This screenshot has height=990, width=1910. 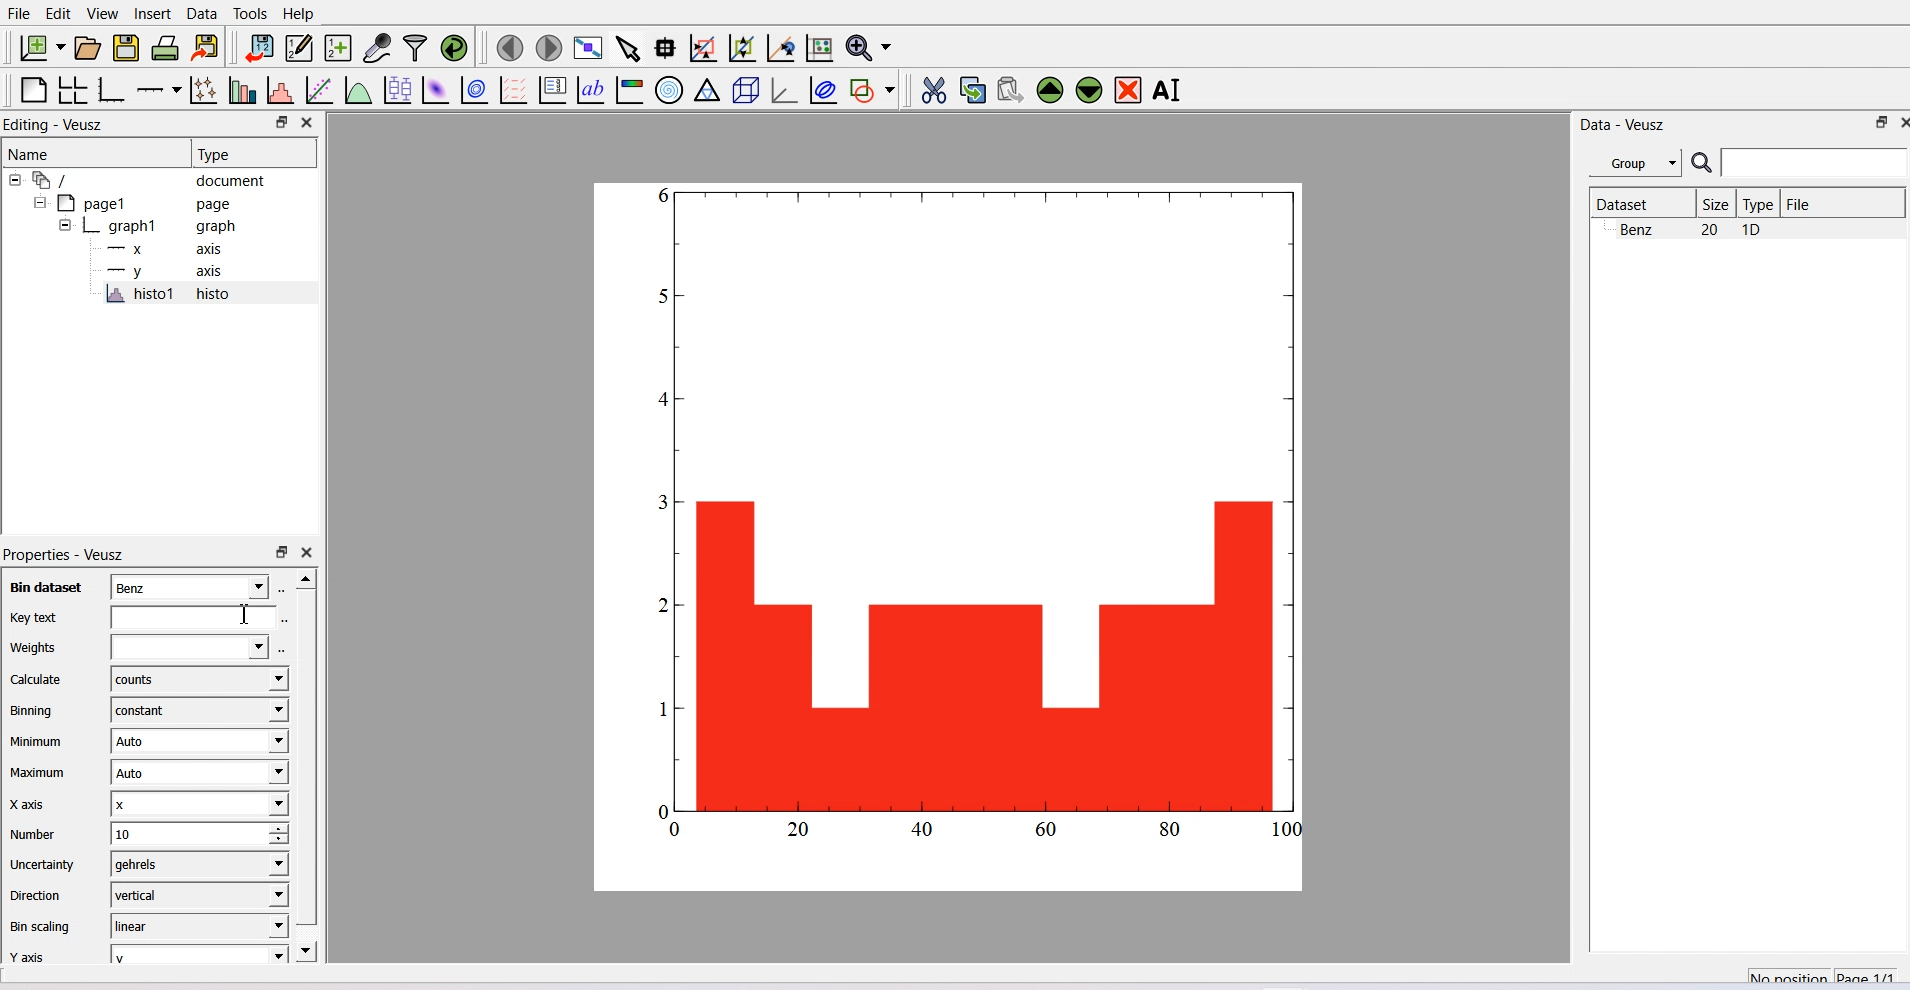 I want to click on Weights, so click(x=137, y=646).